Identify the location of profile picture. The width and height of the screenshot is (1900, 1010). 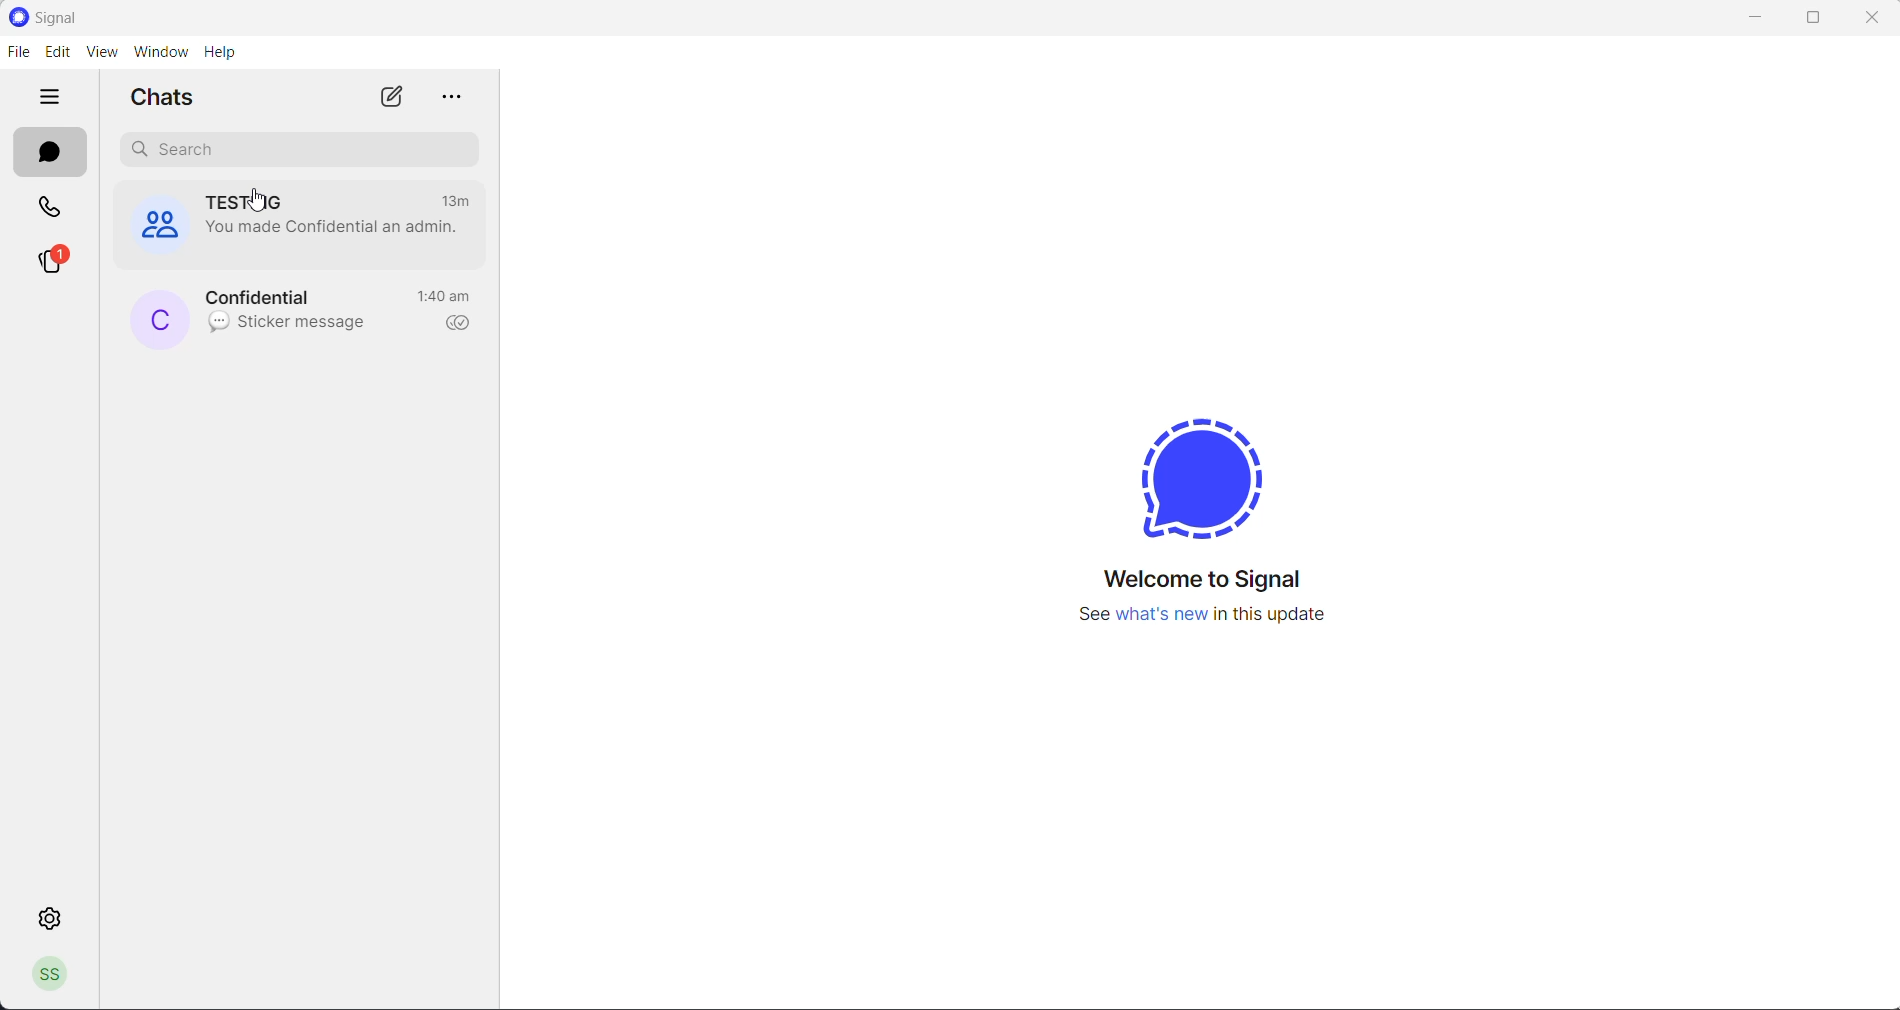
(160, 319).